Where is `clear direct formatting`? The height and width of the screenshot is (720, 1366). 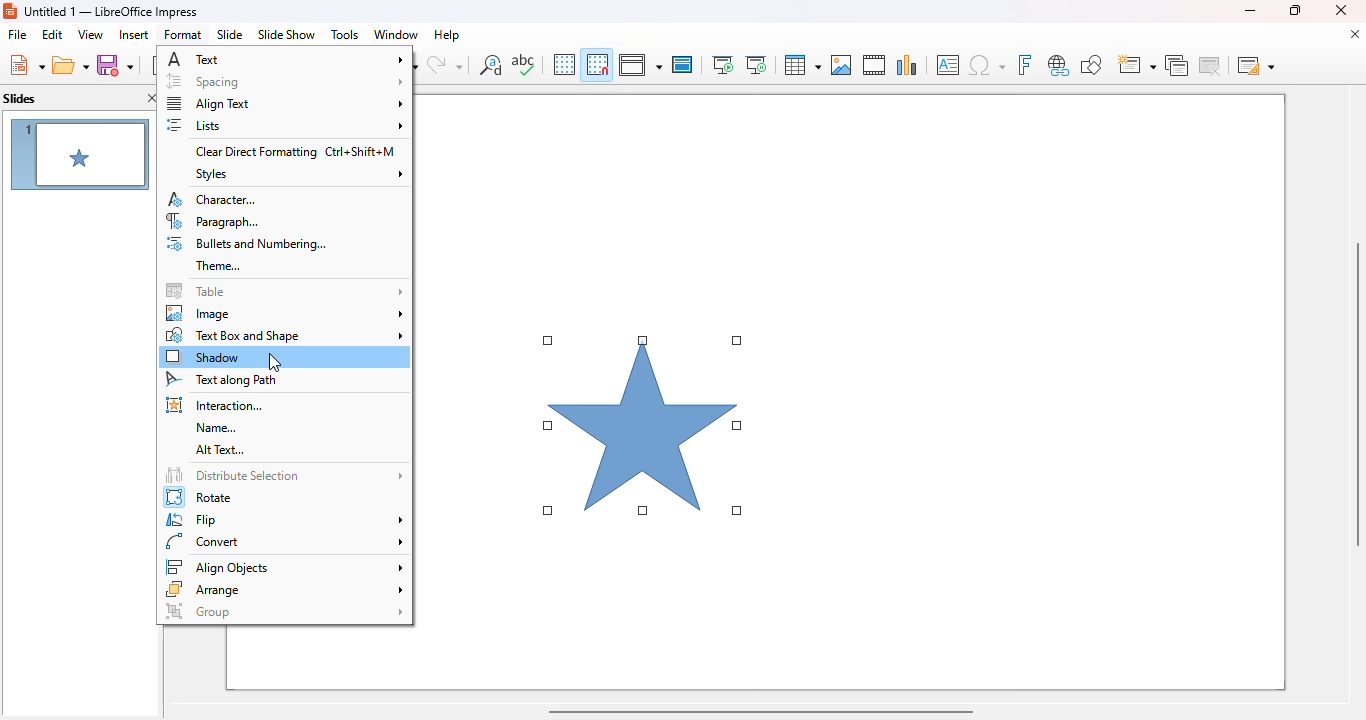
clear direct formatting is located at coordinates (295, 152).